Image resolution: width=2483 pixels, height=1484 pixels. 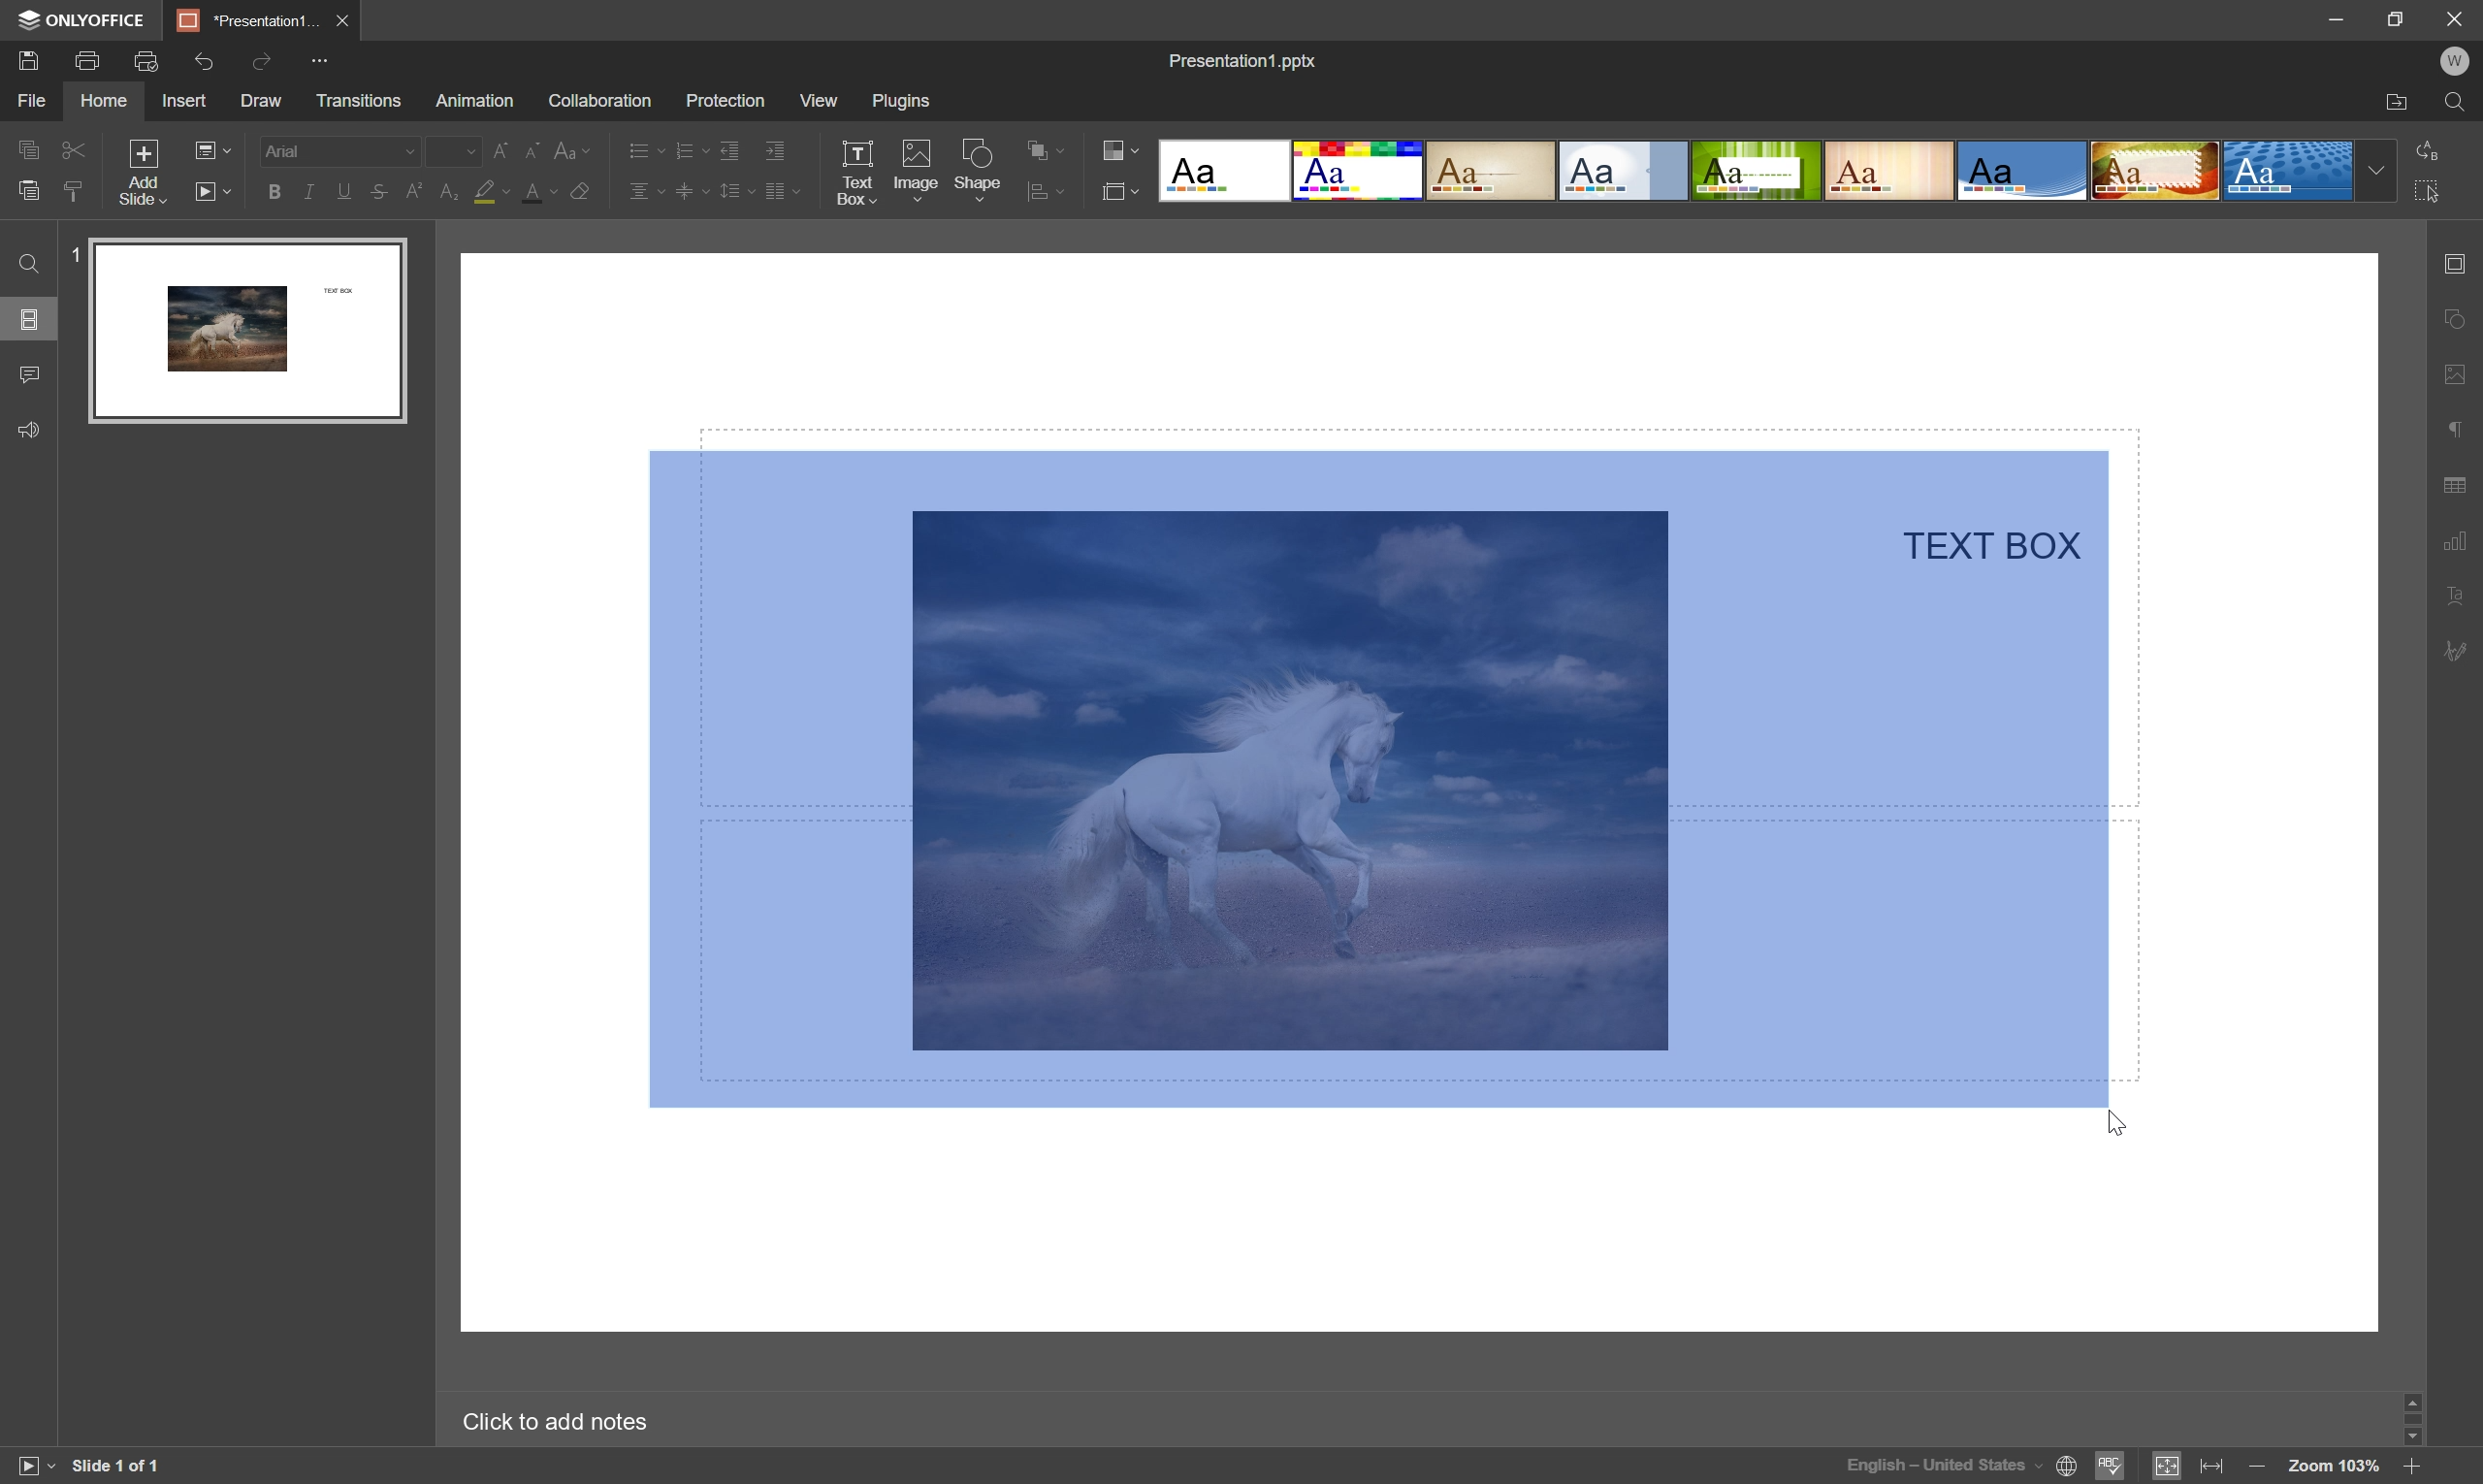 What do you see at coordinates (1046, 193) in the screenshot?
I see `arrange shape` at bounding box center [1046, 193].